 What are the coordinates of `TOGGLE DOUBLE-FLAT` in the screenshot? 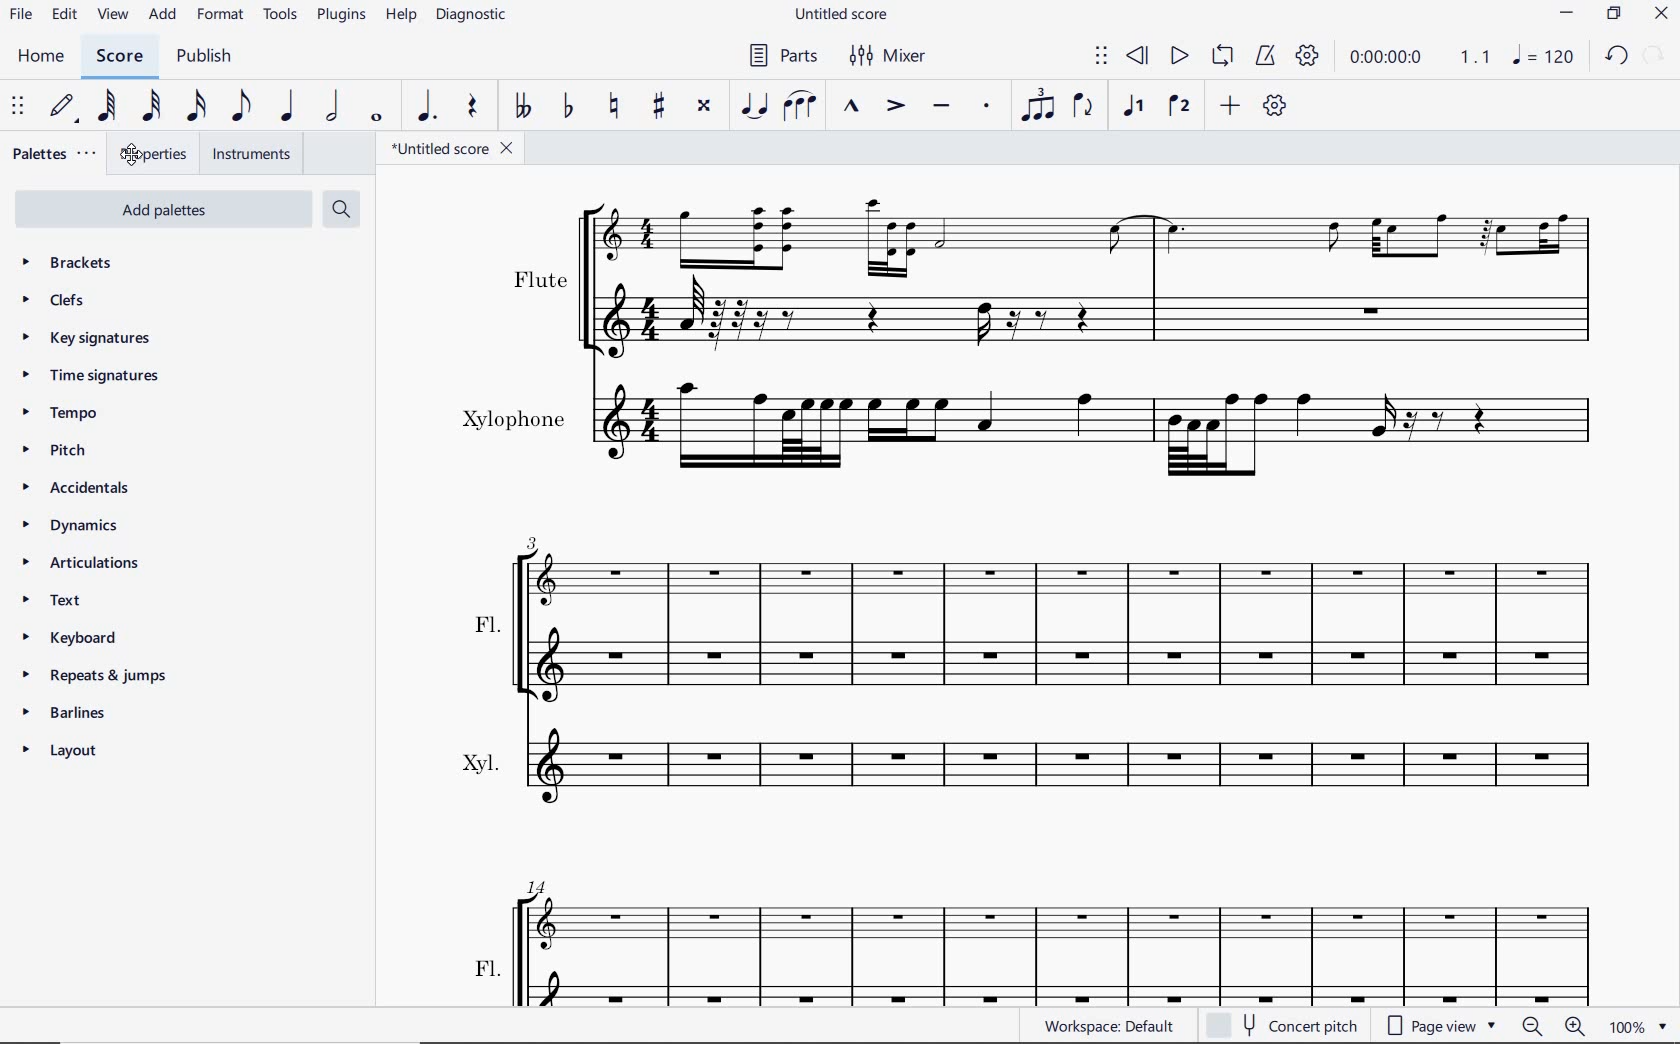 It's located at (525, 106).